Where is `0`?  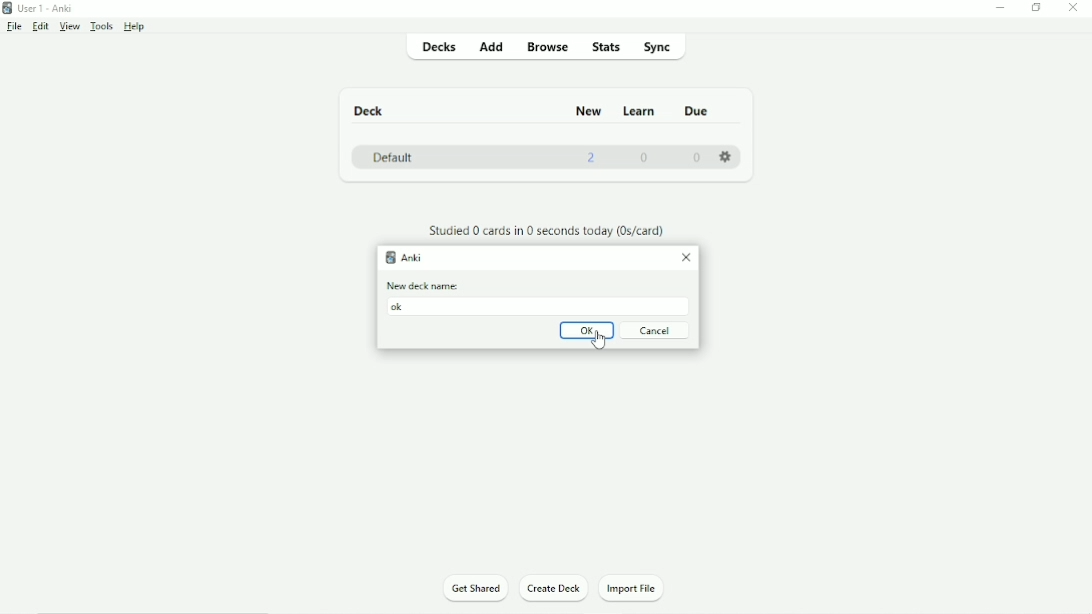
0 is located at coordinates (697, 157).